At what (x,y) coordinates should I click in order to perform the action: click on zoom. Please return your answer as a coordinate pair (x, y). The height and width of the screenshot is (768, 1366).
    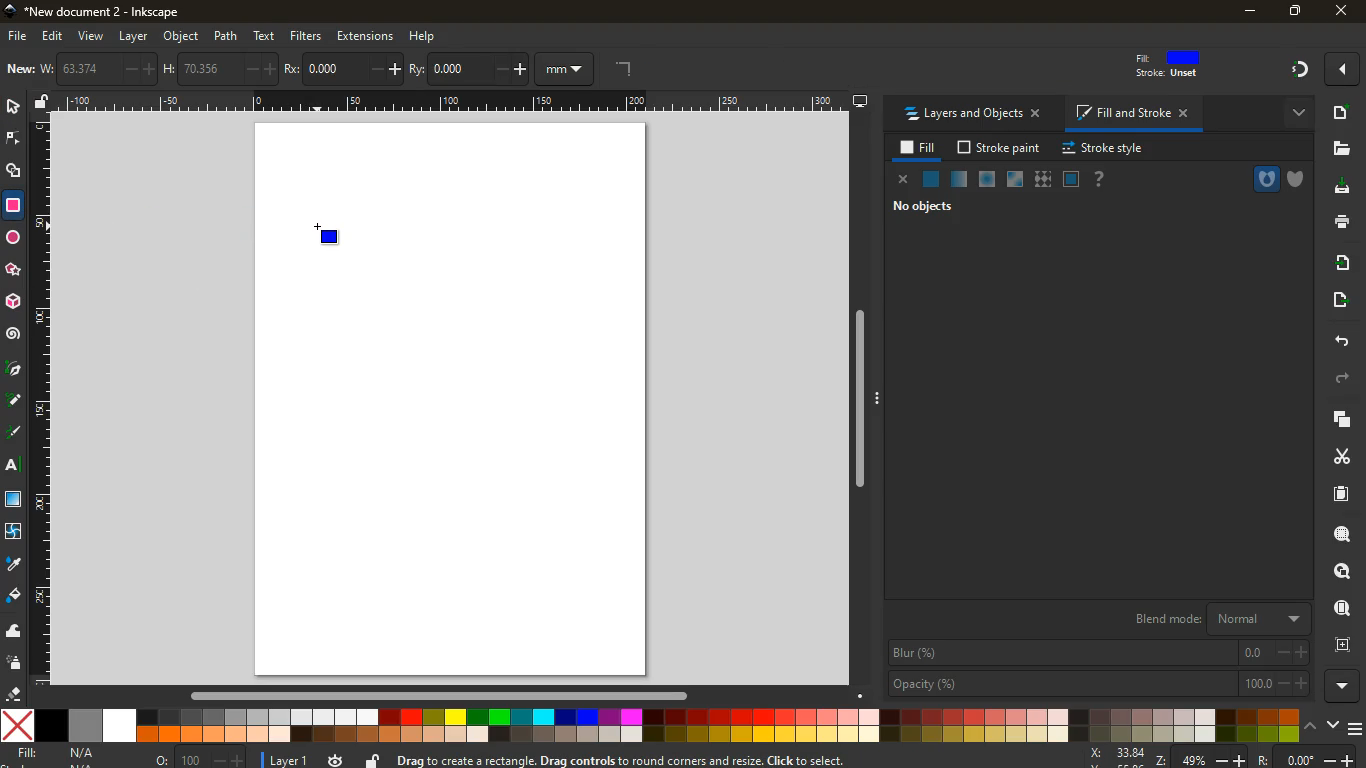
    Looking at the image, I should click on (1220, 756).